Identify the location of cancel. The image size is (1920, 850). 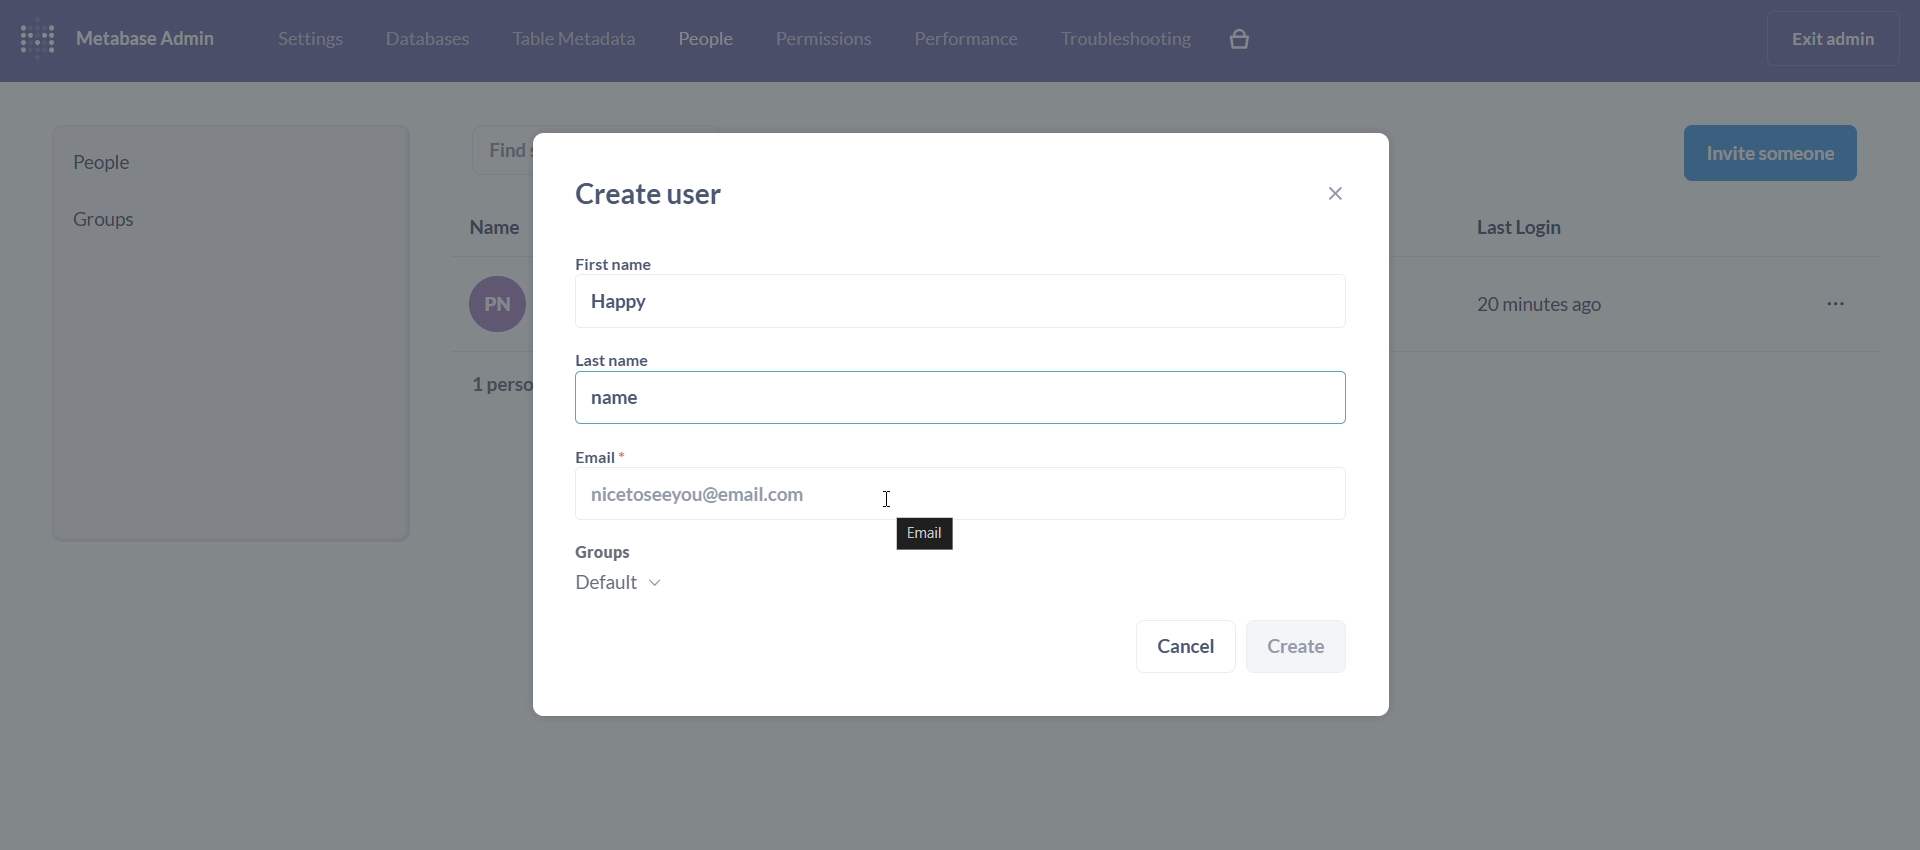
(1186, 649).